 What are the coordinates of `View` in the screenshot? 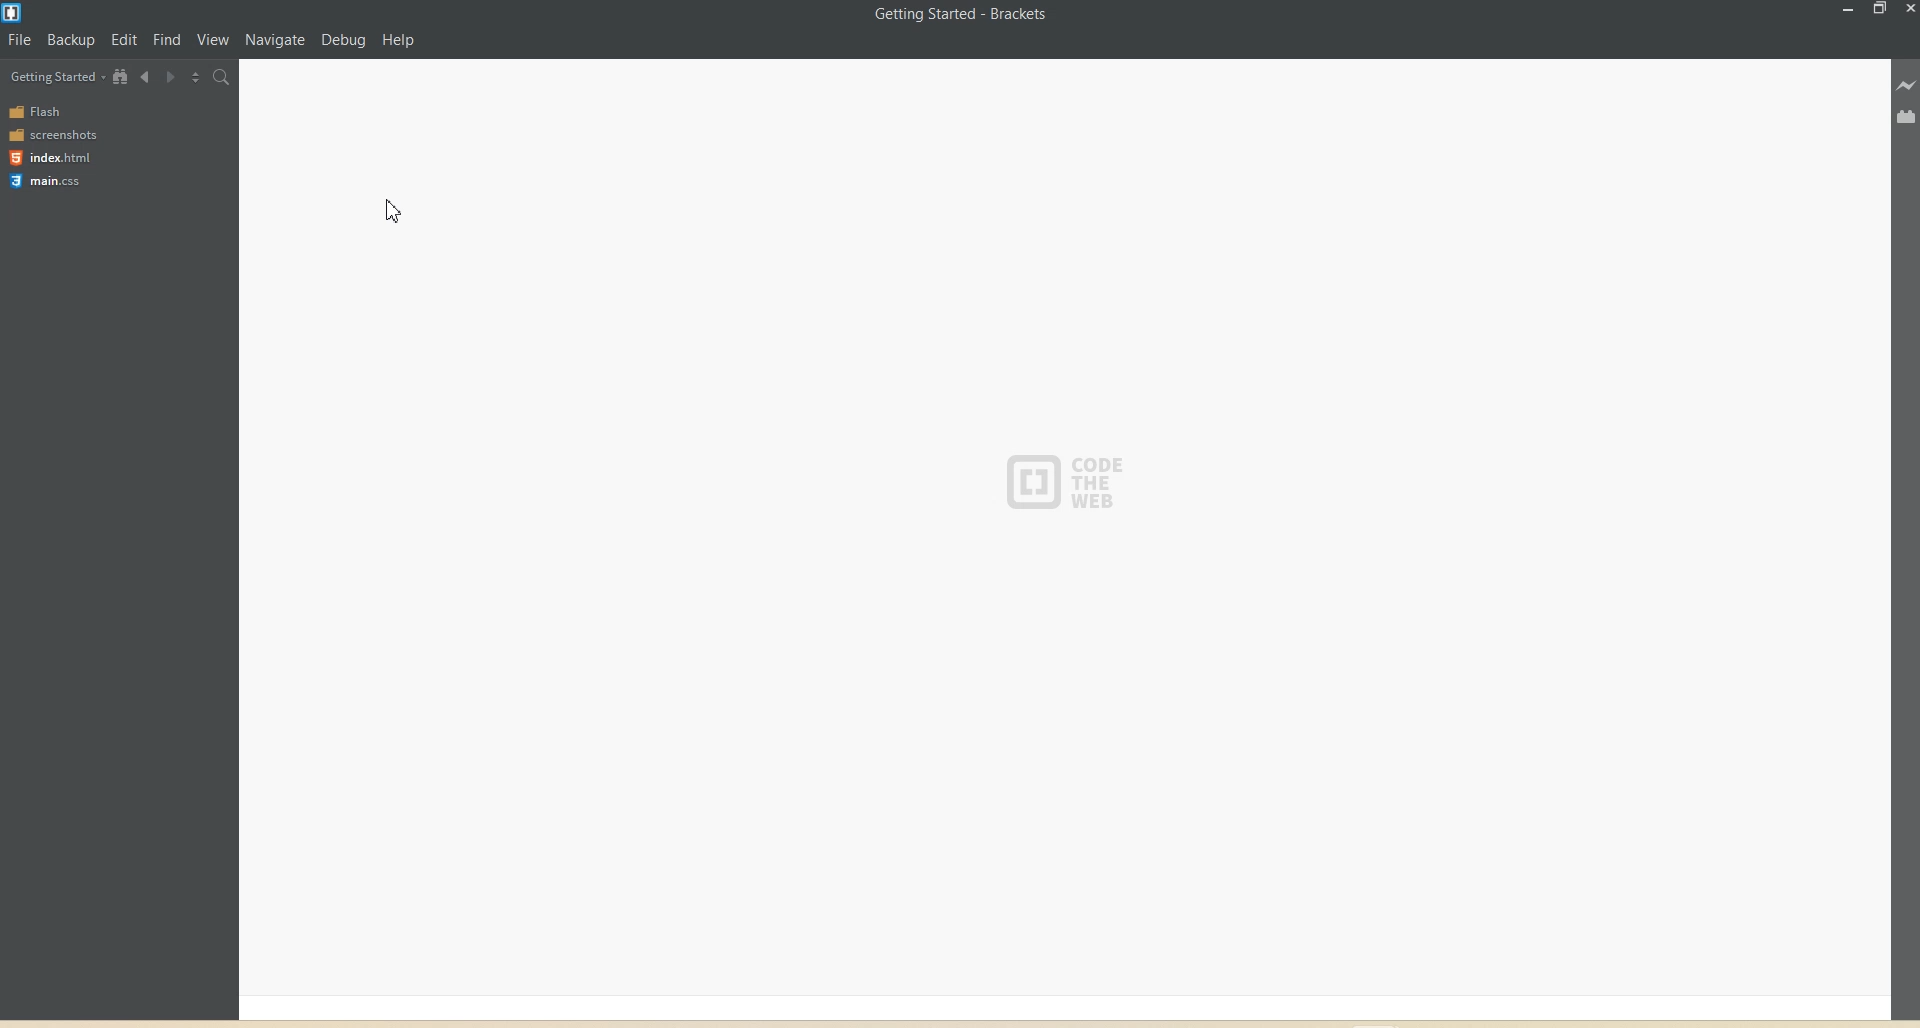 It's located at (217, 35).